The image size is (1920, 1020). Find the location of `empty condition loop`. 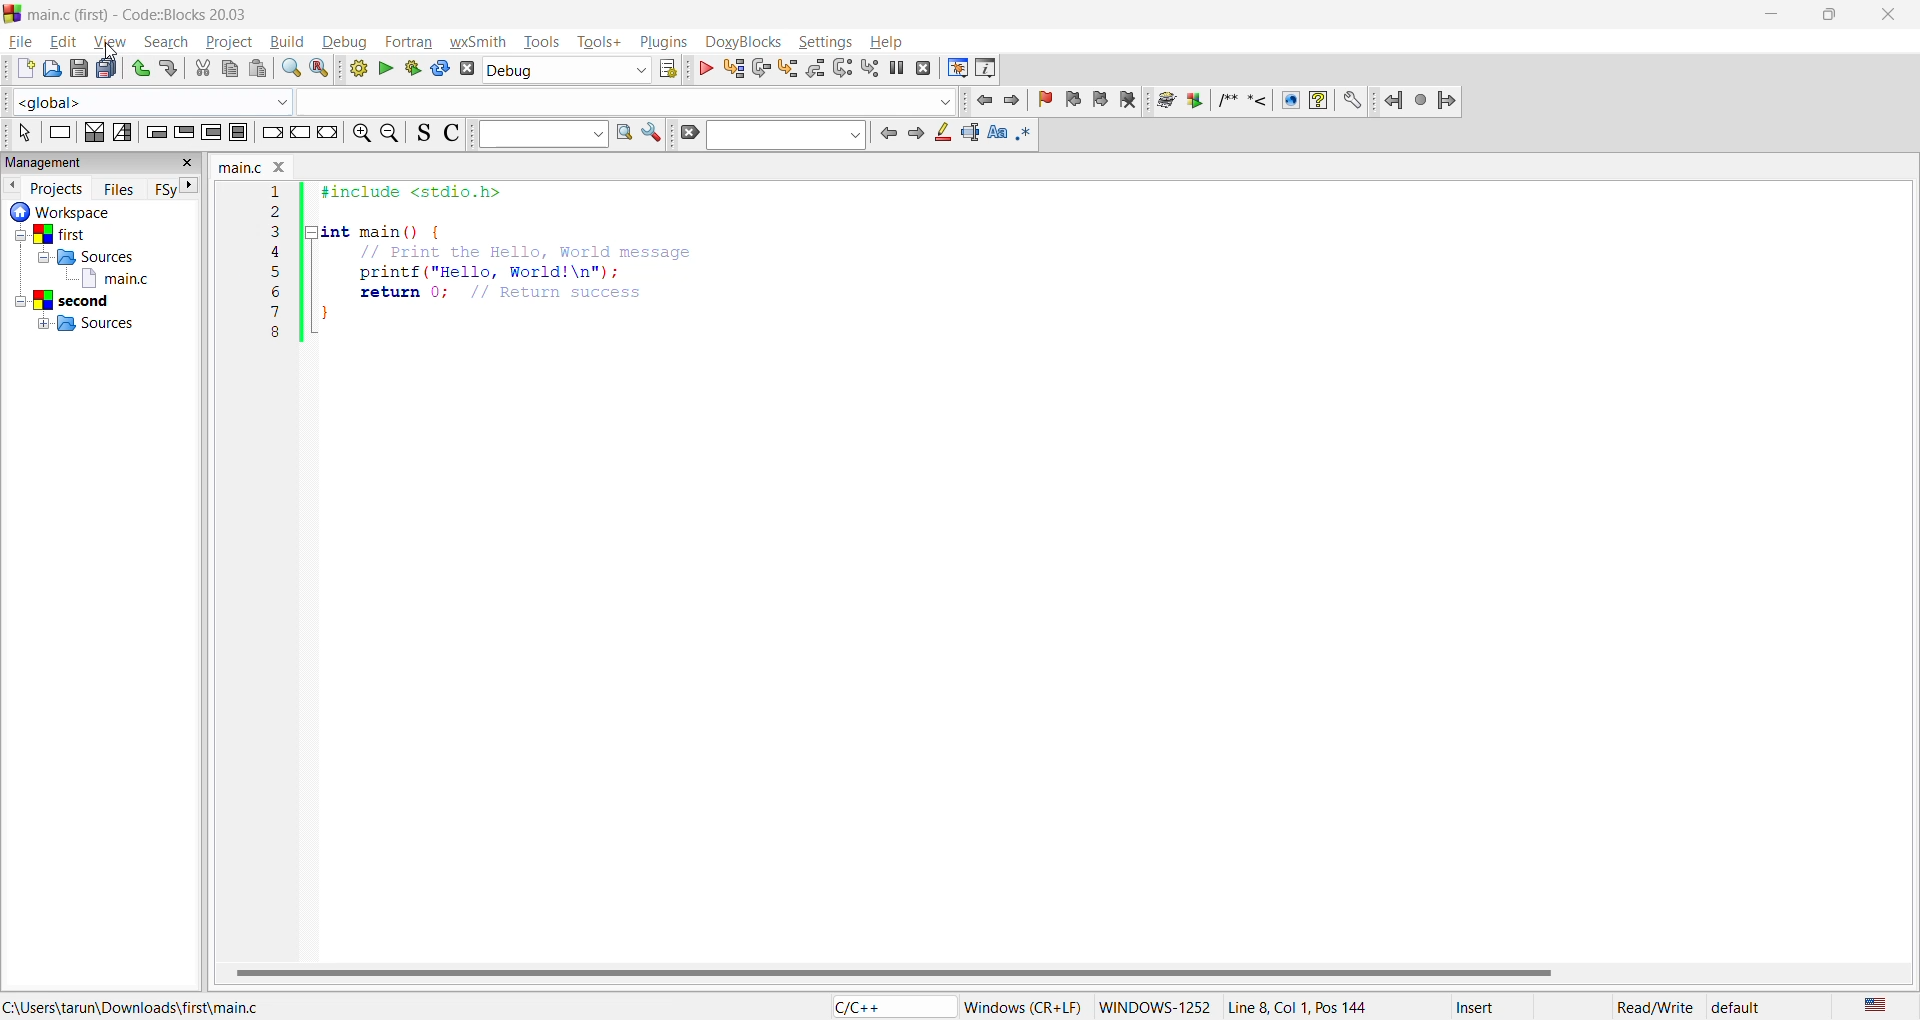

empty condition loop is located at coordinates (155, 135).